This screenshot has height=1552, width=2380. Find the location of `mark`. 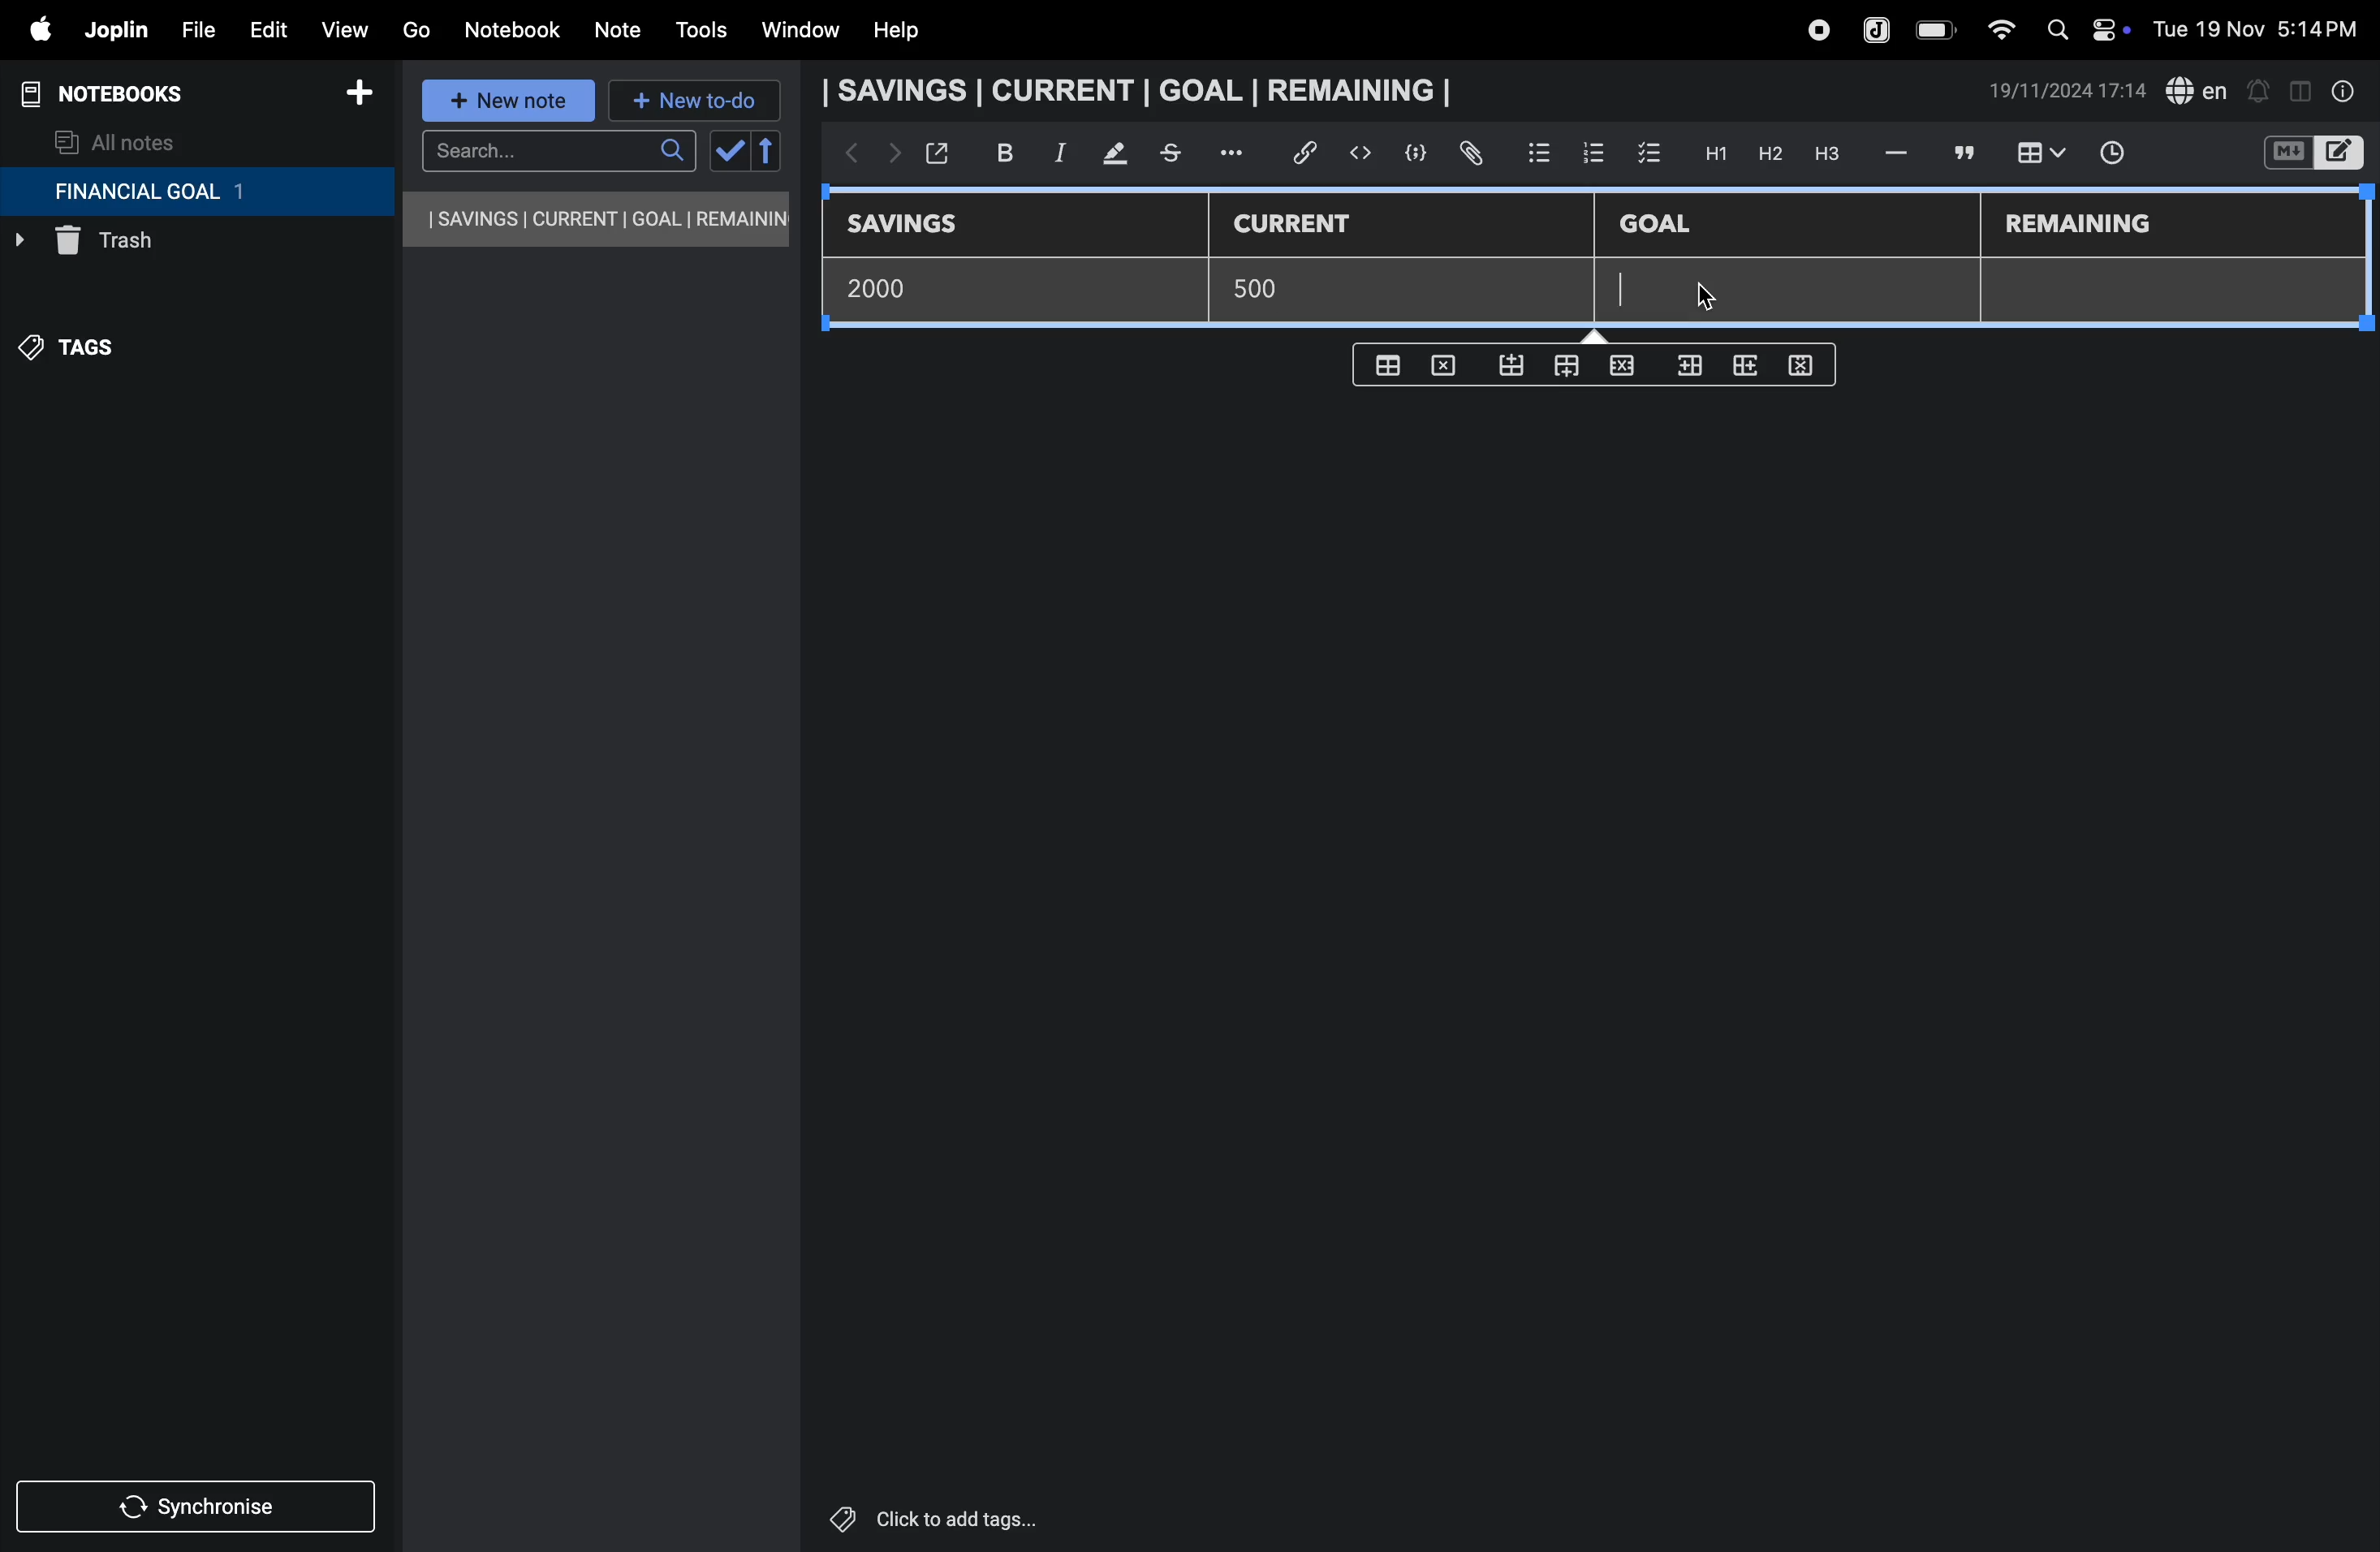

mark is located at coordinates (1106, 155).